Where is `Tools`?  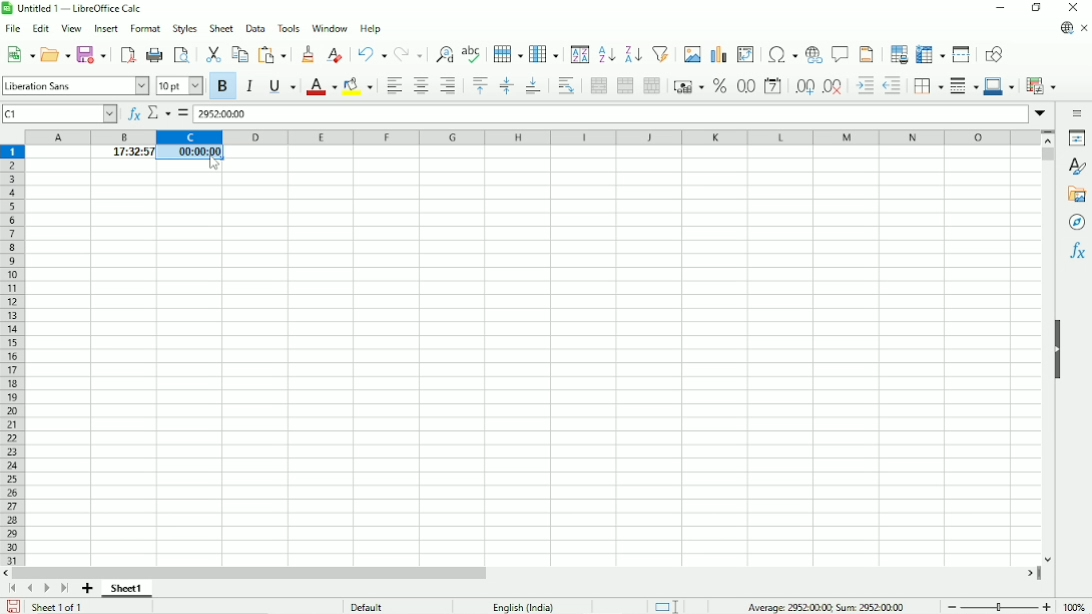
Tools is located at coordinates (288, 27).